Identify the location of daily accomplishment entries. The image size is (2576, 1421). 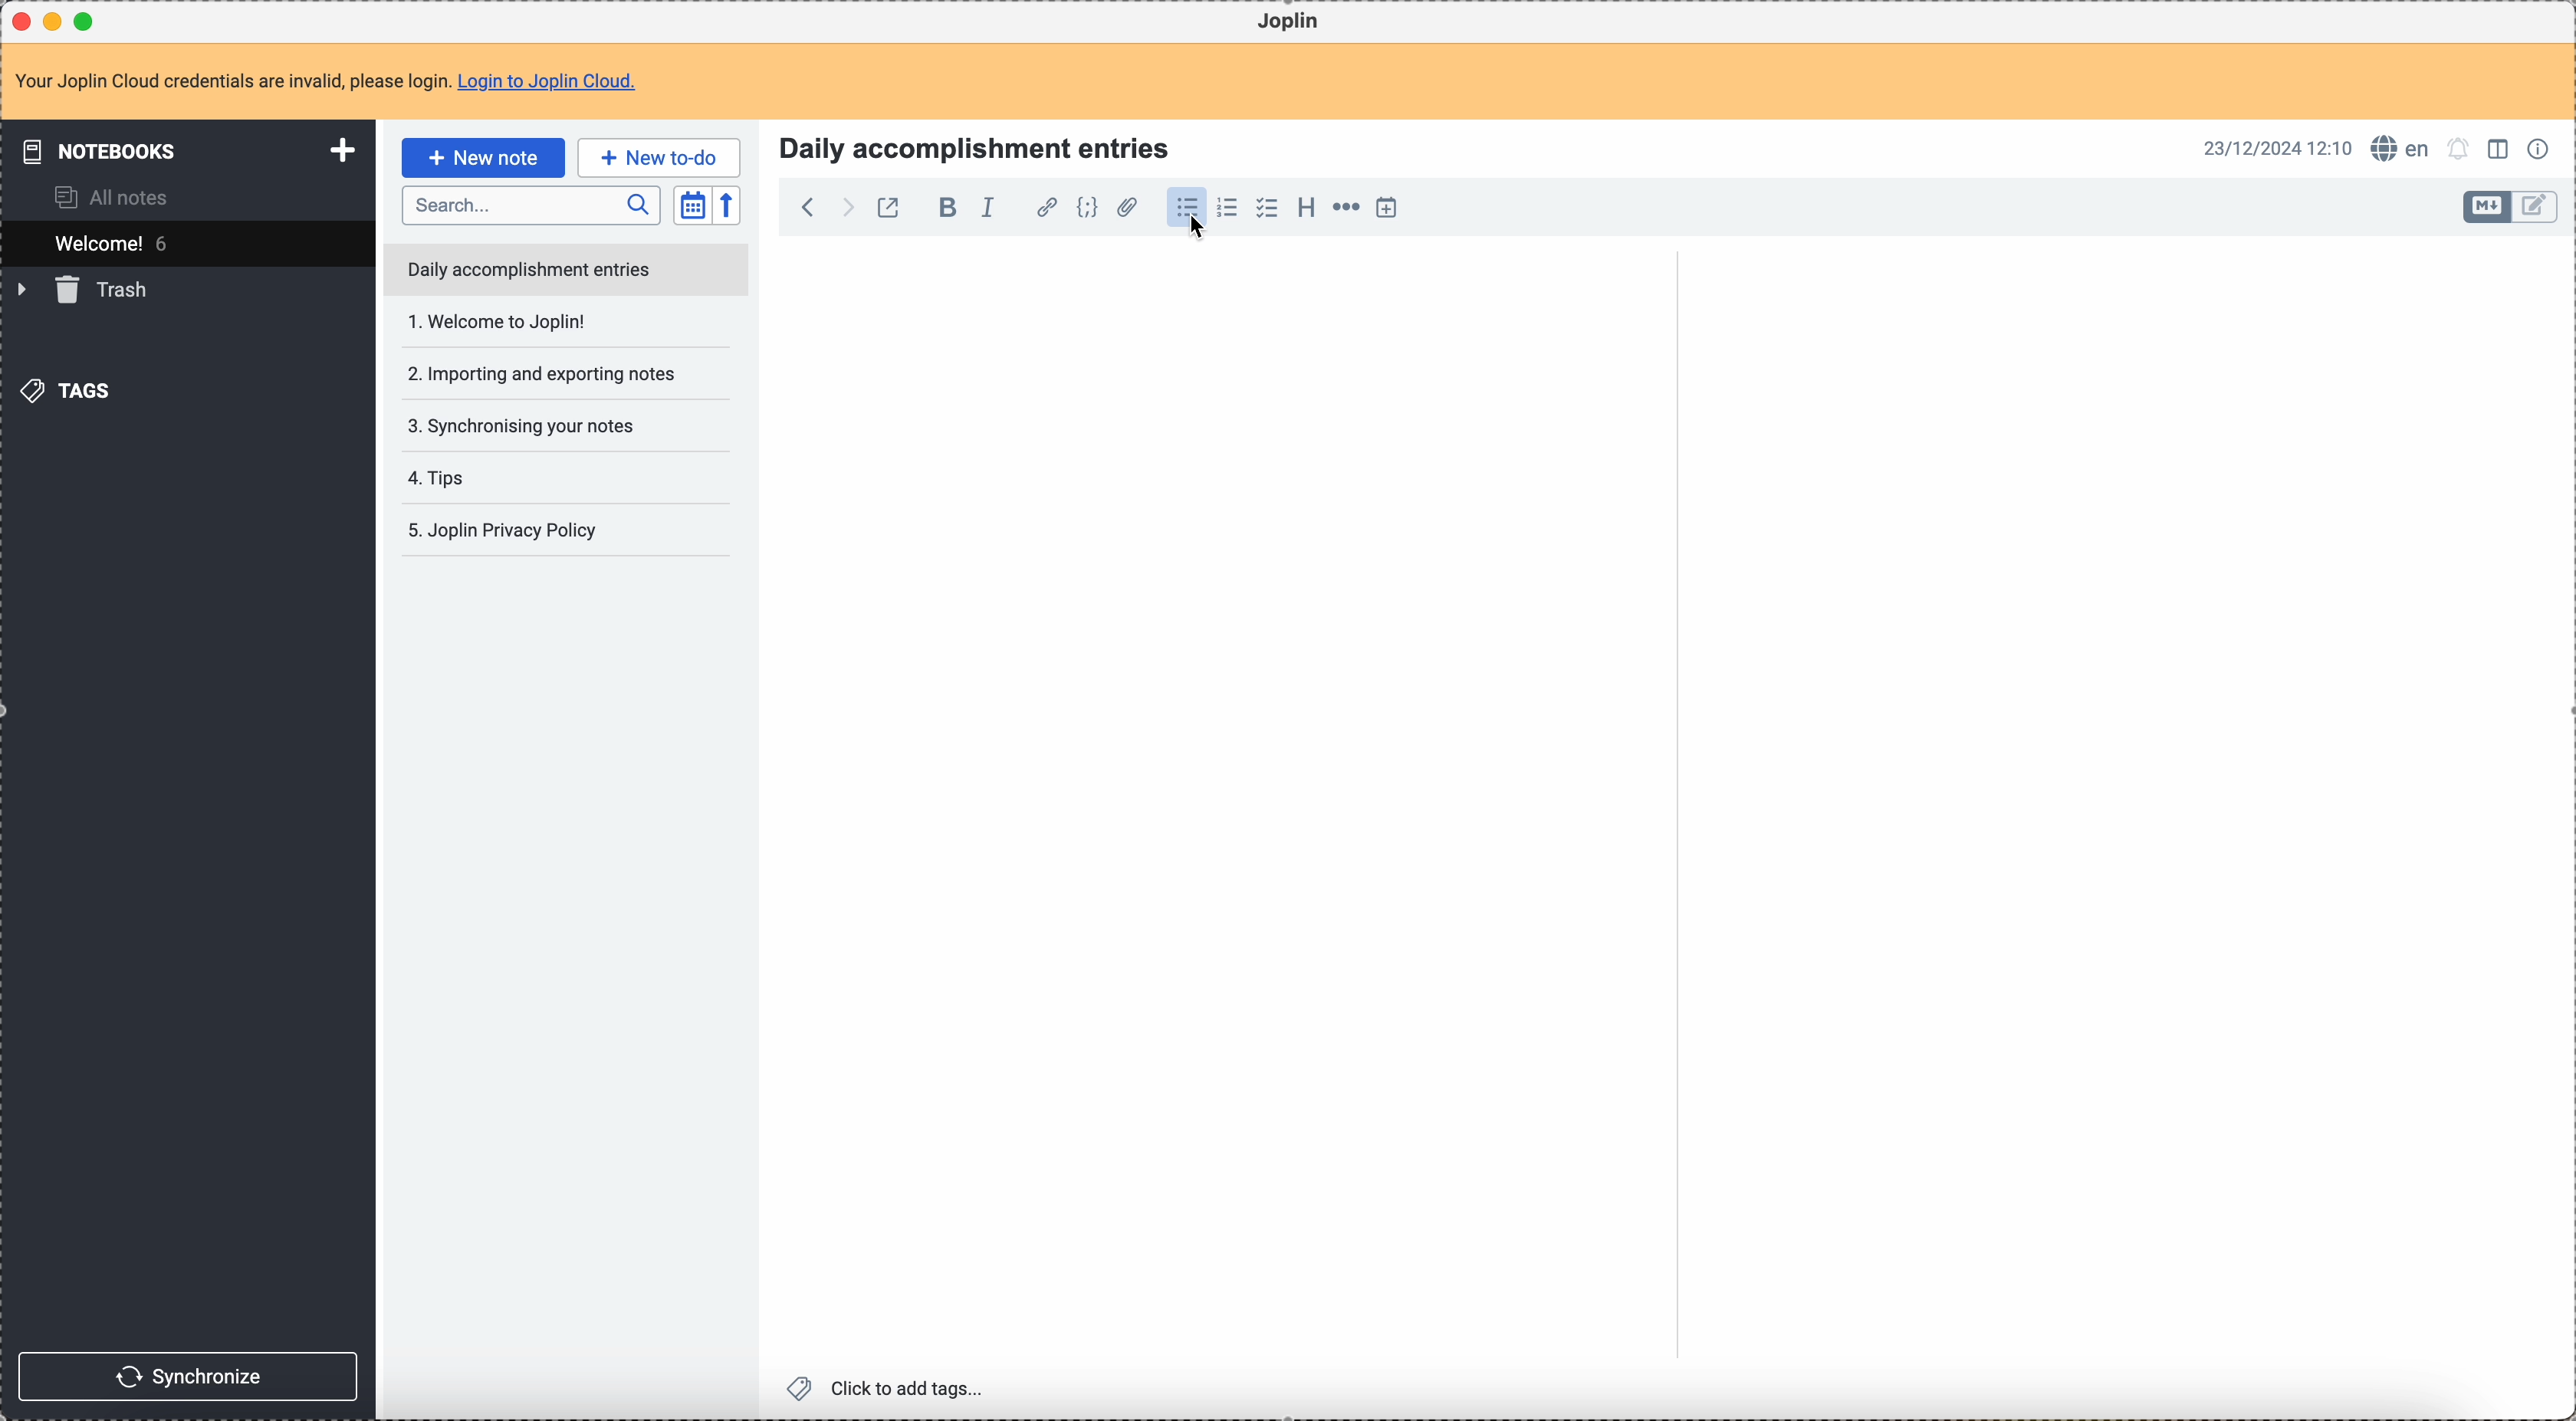
(527, 267).